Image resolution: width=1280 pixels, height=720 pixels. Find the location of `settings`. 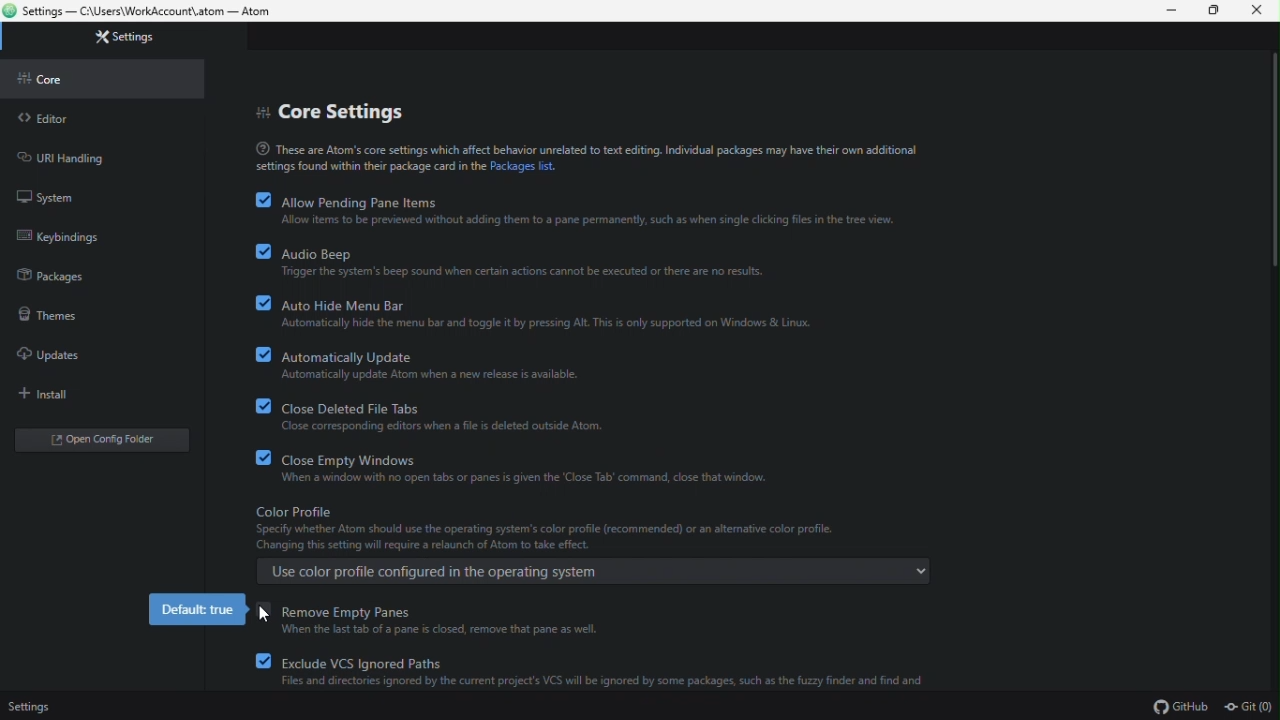

settings is located at coordinates (130, 38).